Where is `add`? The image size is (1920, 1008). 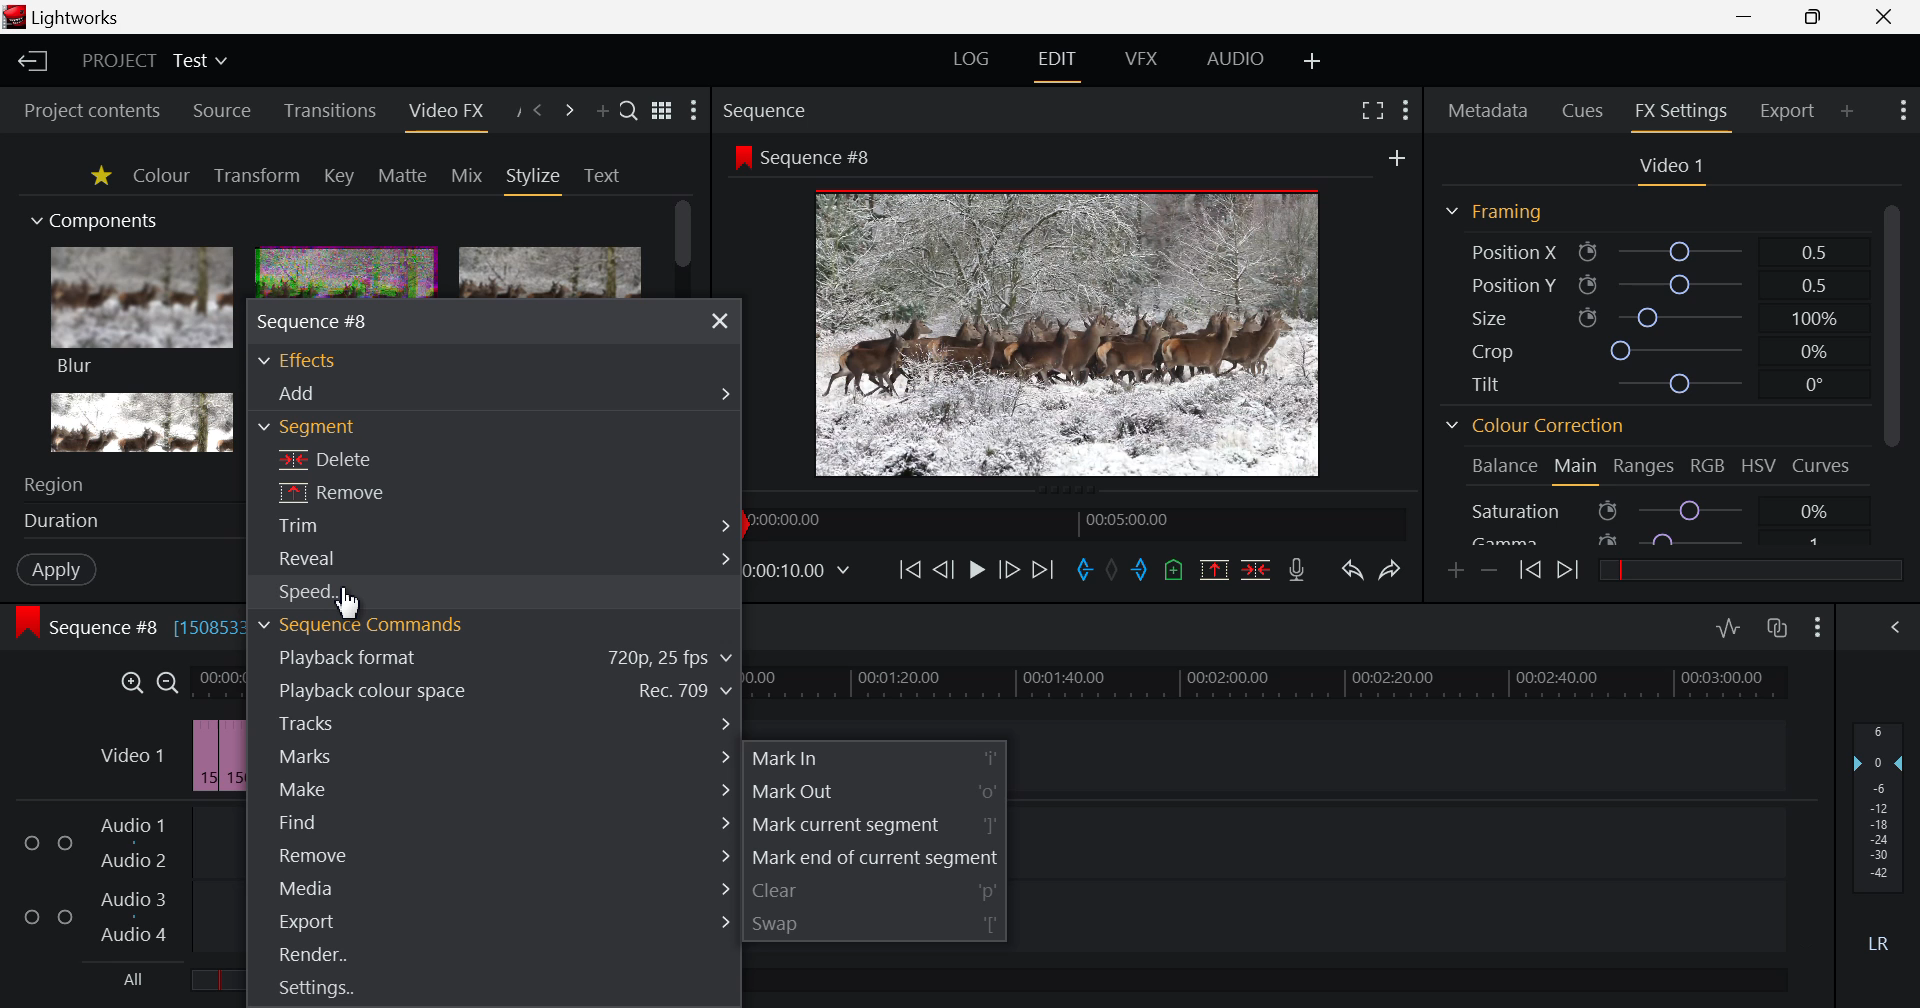
add is located at coordinates (1396, 158).